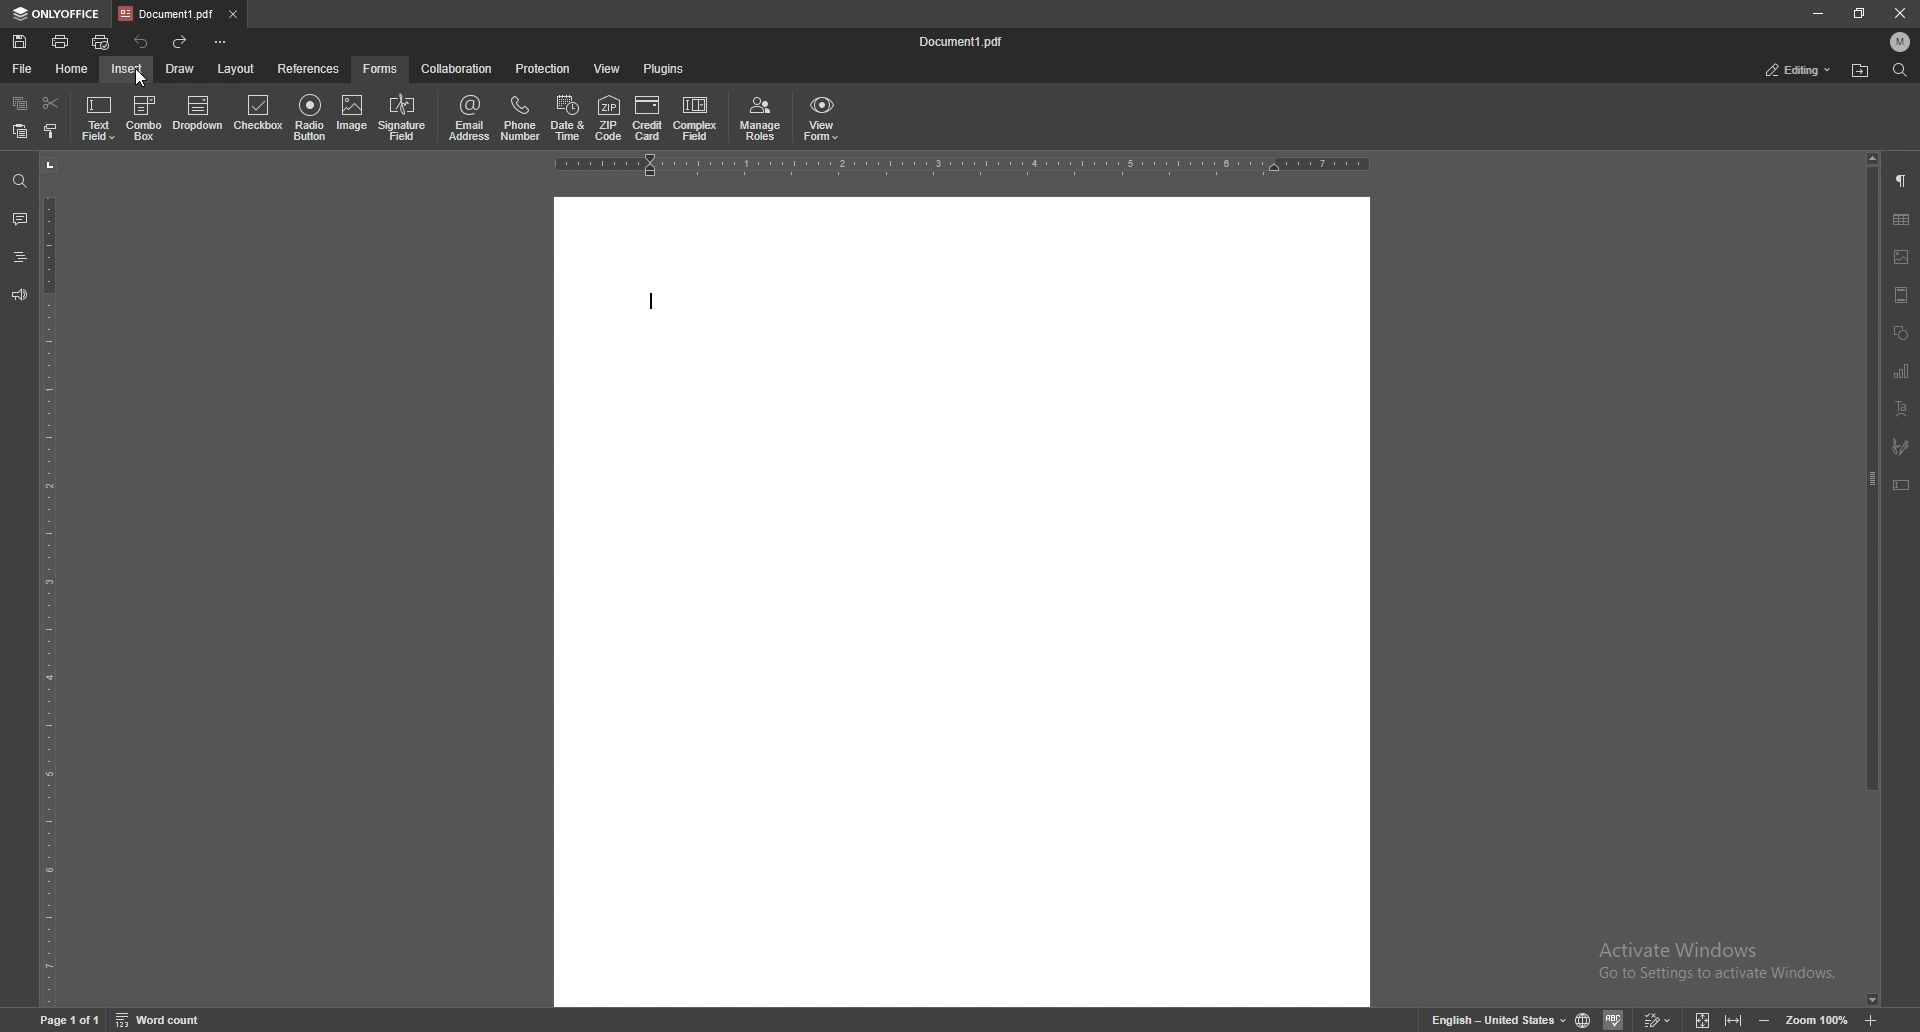 The image size is (1920, 1032). I want to click on fit to screen, so click(1703, 1020).